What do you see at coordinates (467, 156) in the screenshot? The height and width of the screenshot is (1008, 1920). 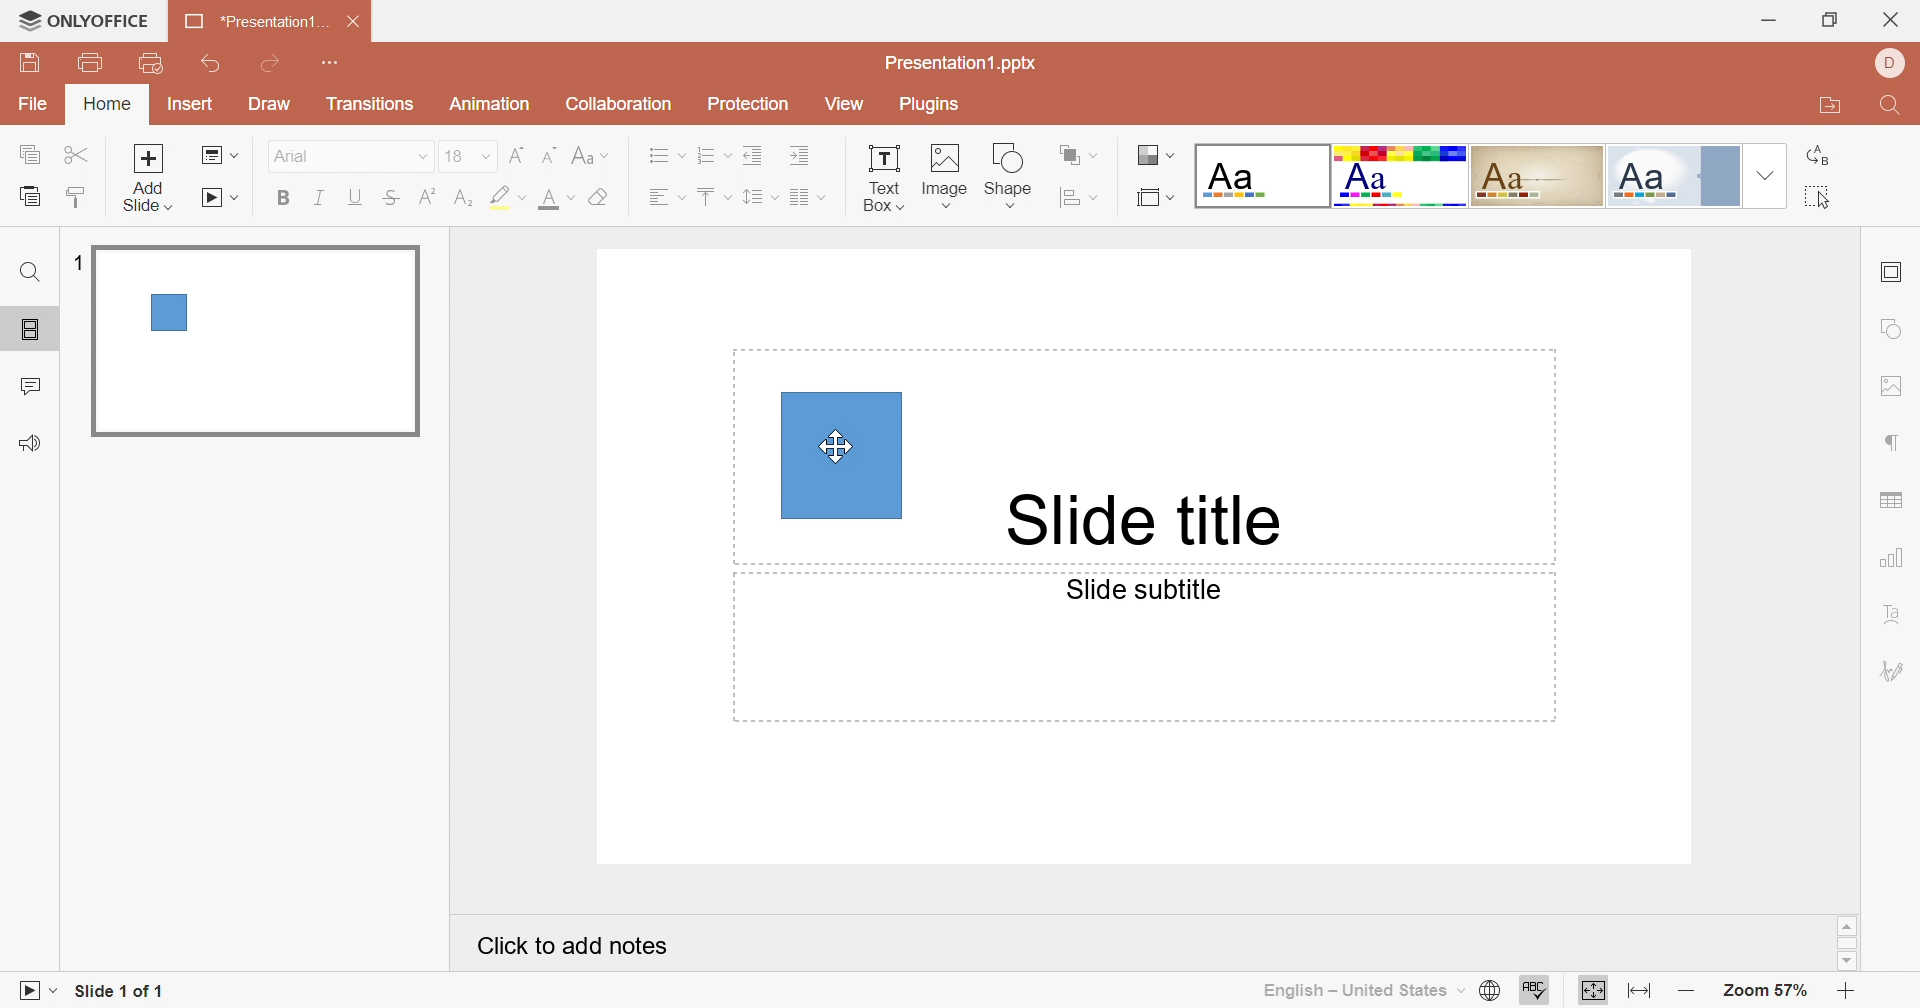 I see `13` at bounding box center [467, 156].